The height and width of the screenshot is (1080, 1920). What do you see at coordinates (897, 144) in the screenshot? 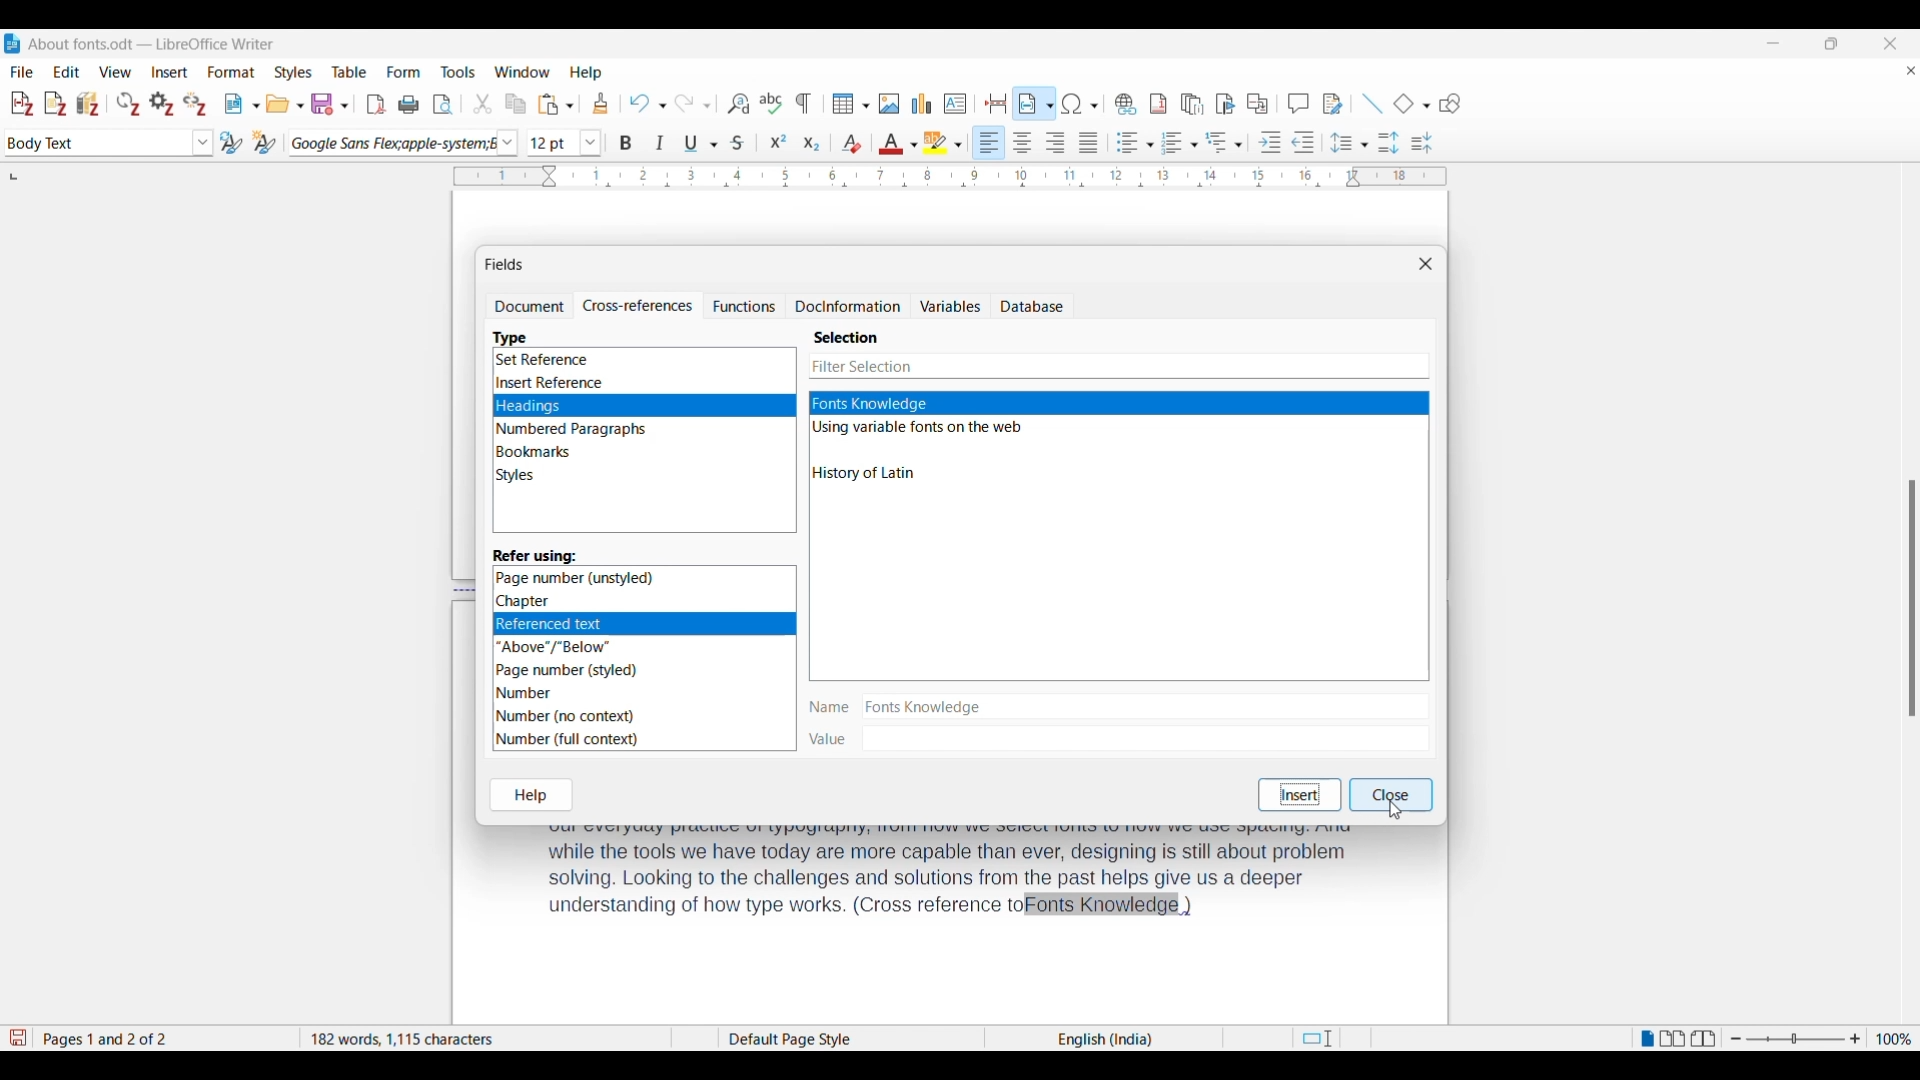
I see `Text color options` at bounding box center [897, 144].